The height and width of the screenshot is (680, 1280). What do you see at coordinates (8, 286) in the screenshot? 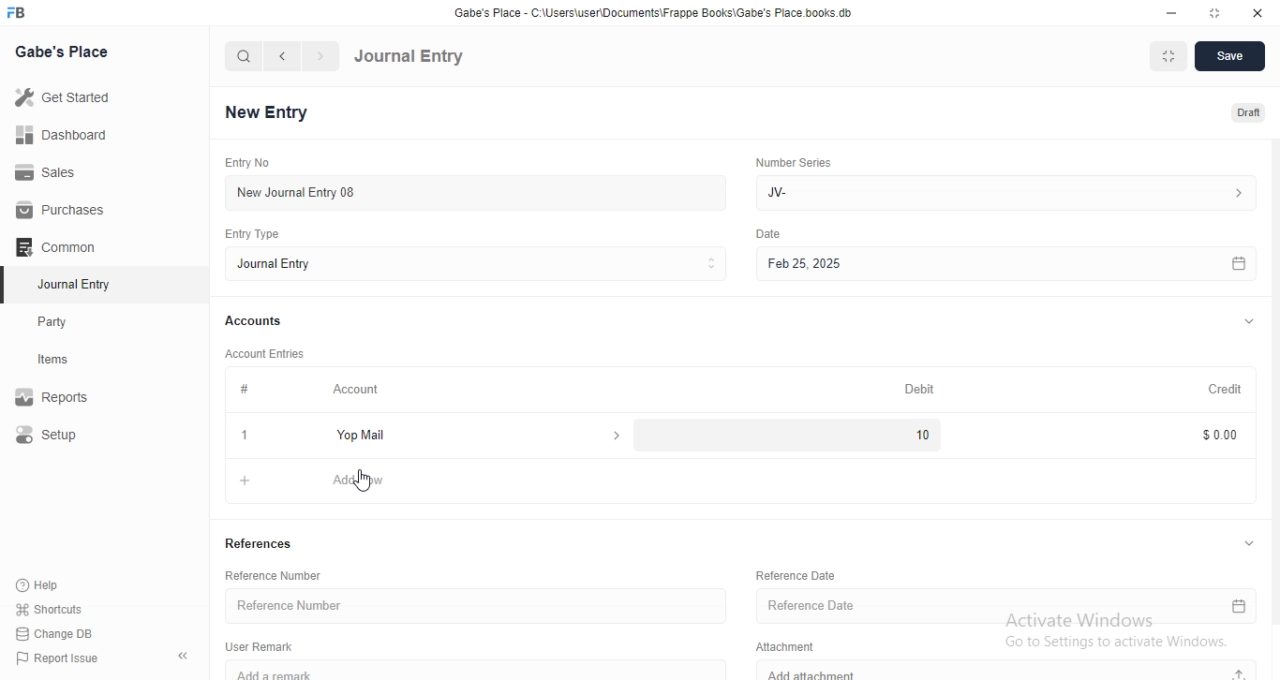
I see `selected` at bounding box center [8, 286].